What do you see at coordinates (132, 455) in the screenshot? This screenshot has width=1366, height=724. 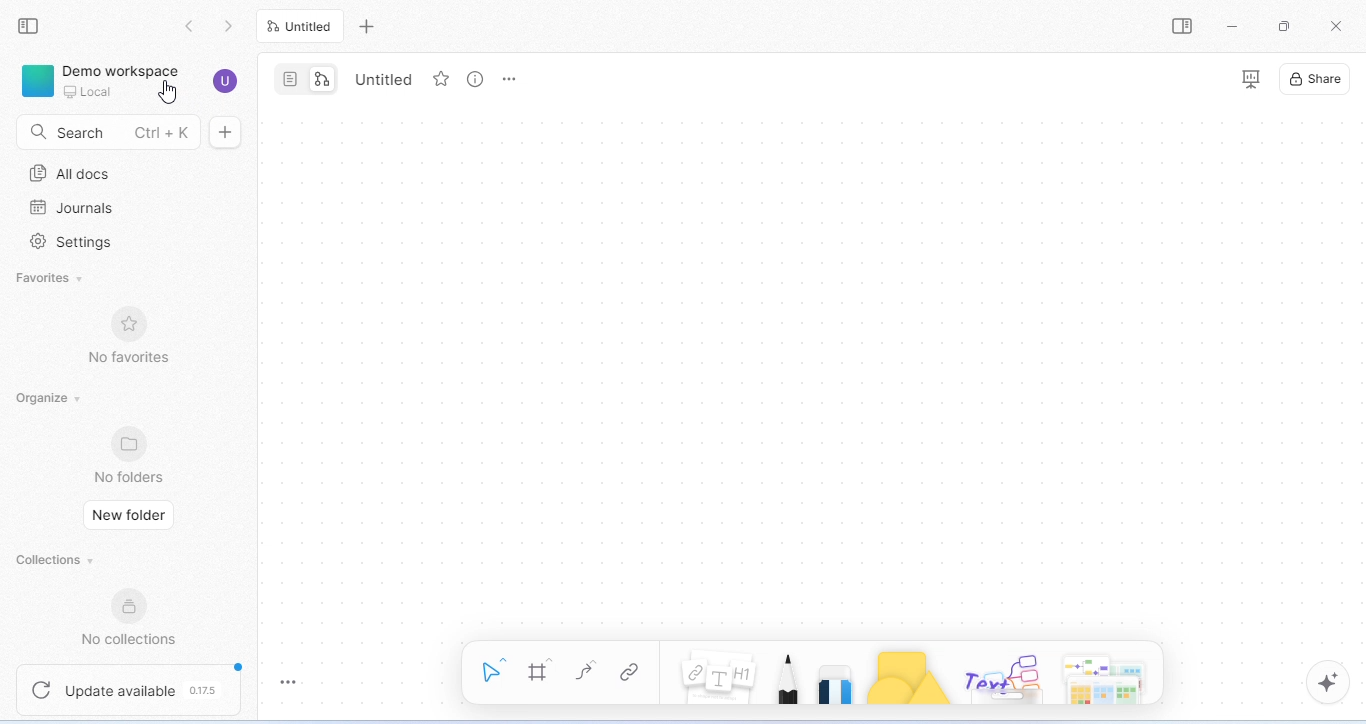 I see `no folders` at bounding box center [132, 455].